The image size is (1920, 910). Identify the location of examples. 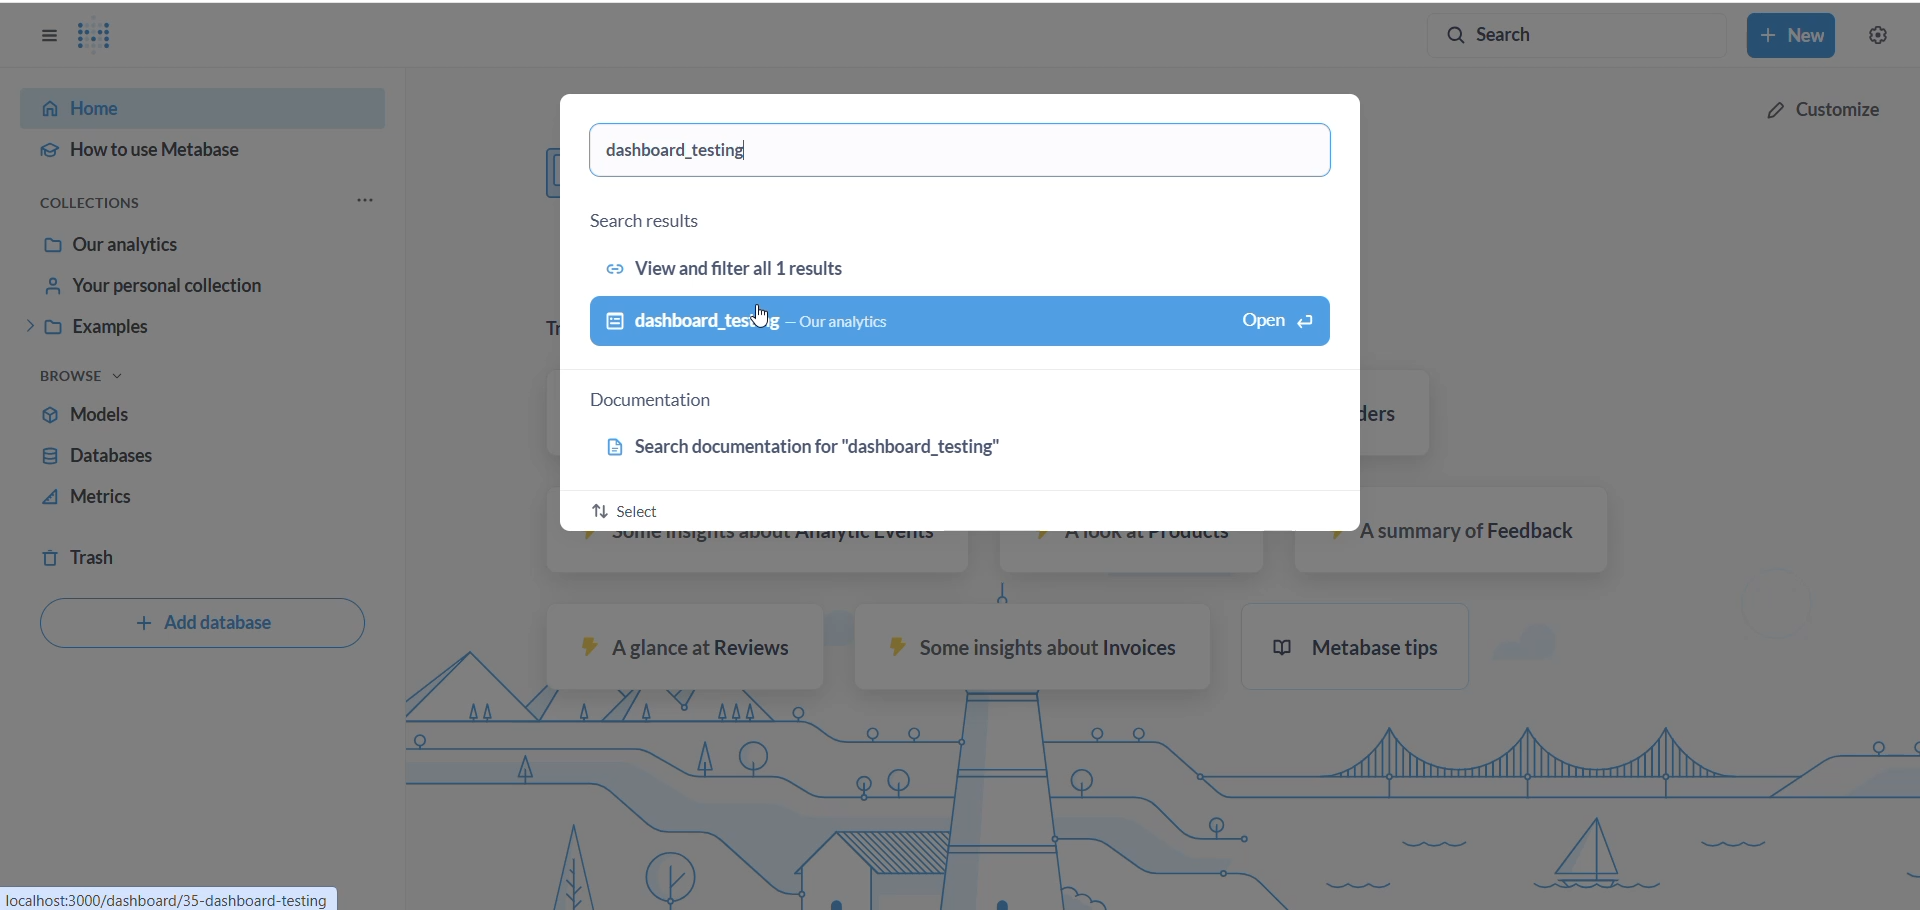
(199, 328).